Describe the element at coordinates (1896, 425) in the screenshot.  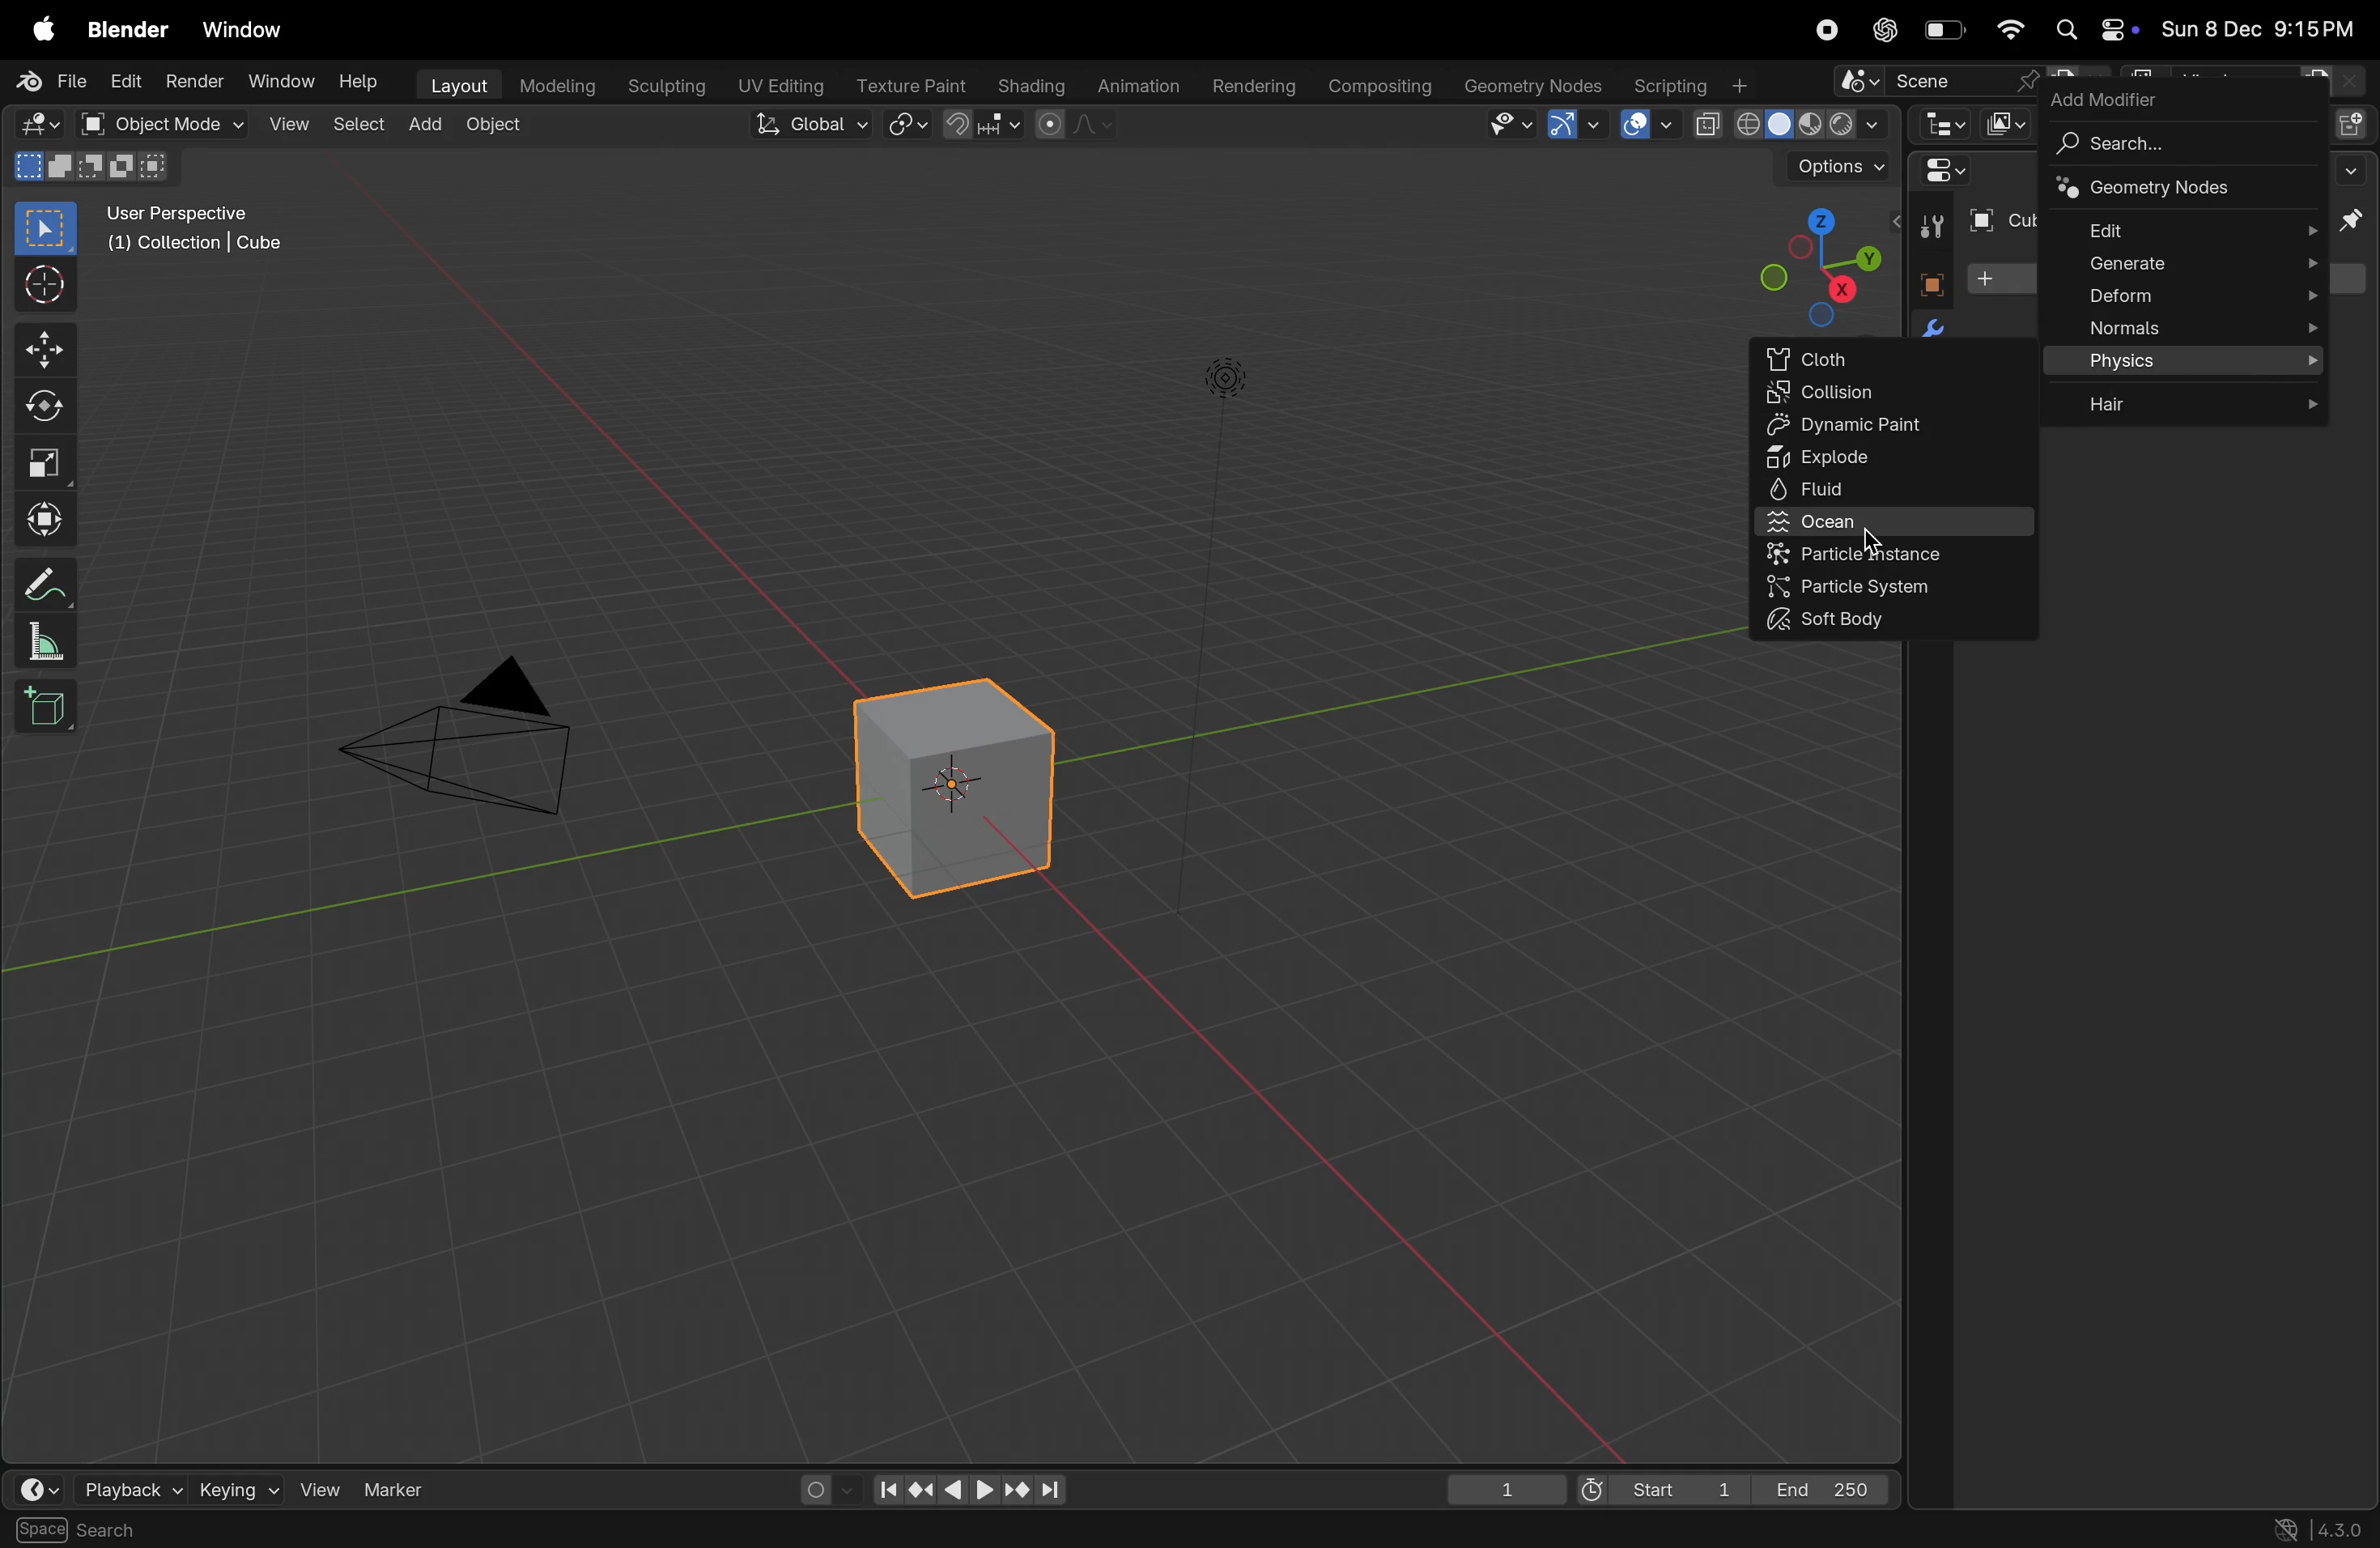
I see `dynamic point` at that location.